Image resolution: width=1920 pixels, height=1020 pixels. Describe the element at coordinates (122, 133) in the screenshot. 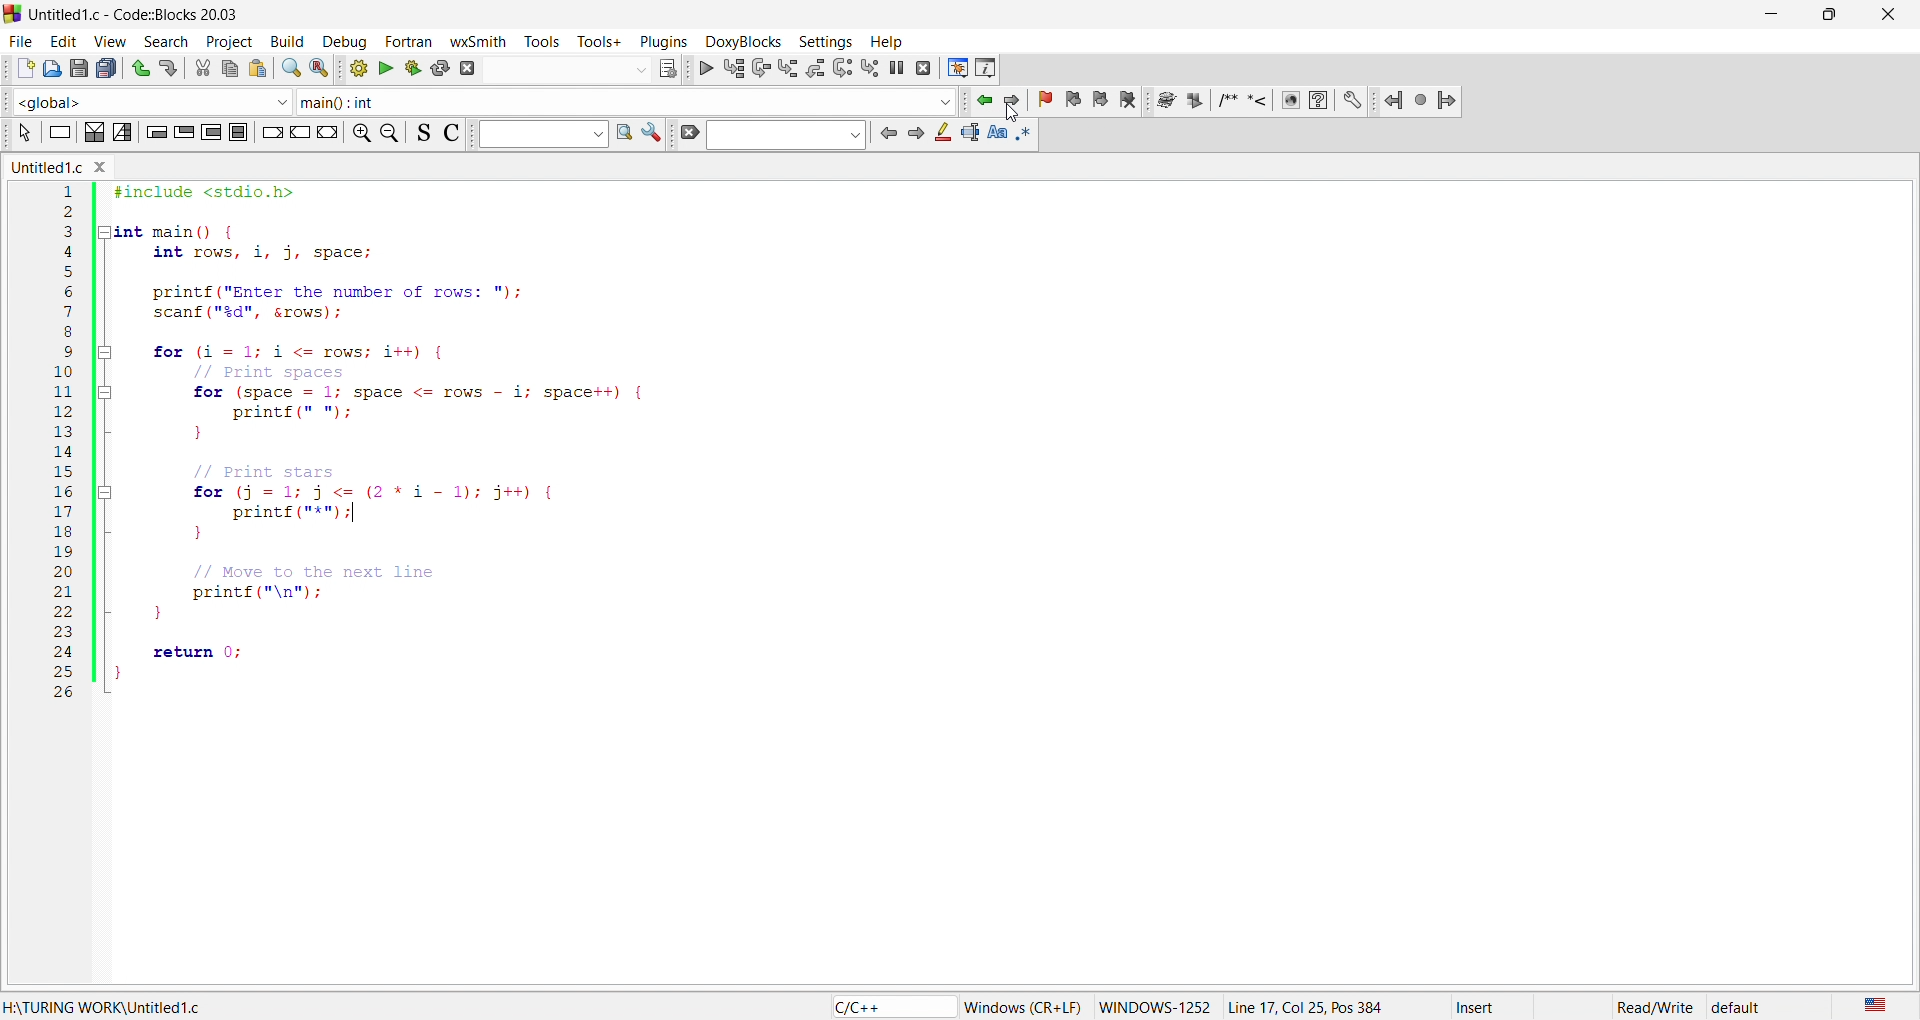

I see `icon` at that location.